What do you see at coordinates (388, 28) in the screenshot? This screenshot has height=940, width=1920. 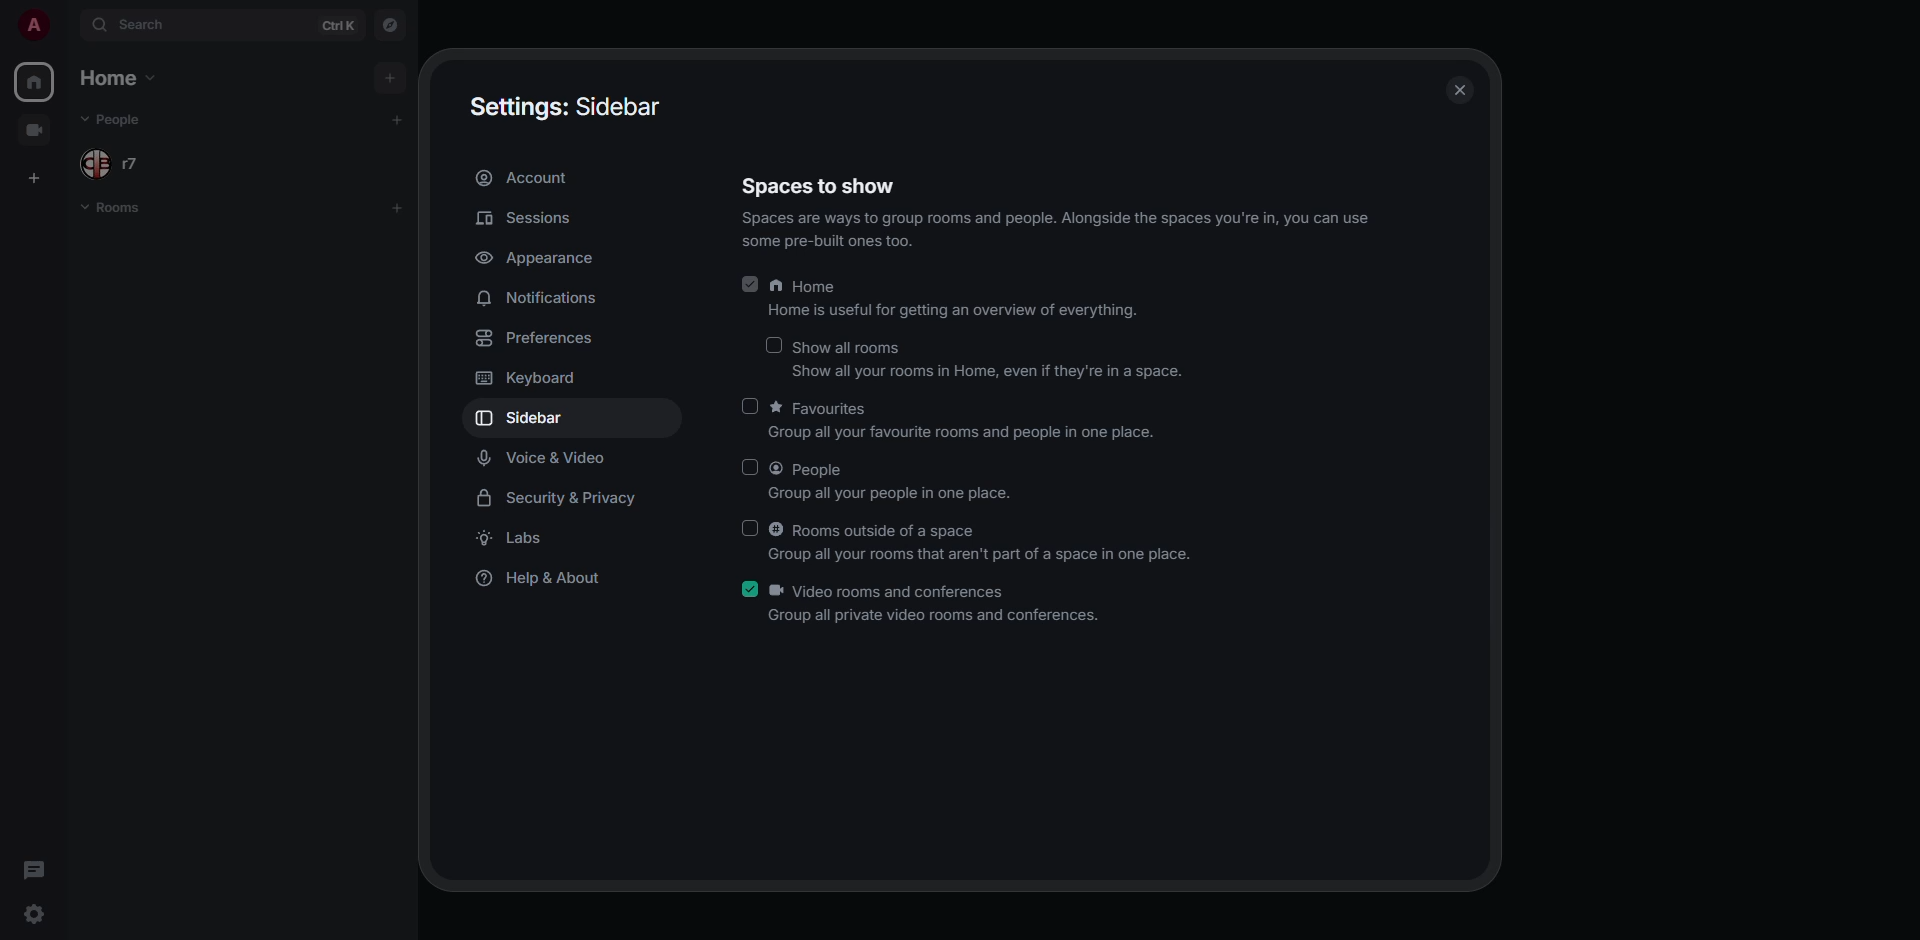 I see `navigator` at bounding box center [388, 28].